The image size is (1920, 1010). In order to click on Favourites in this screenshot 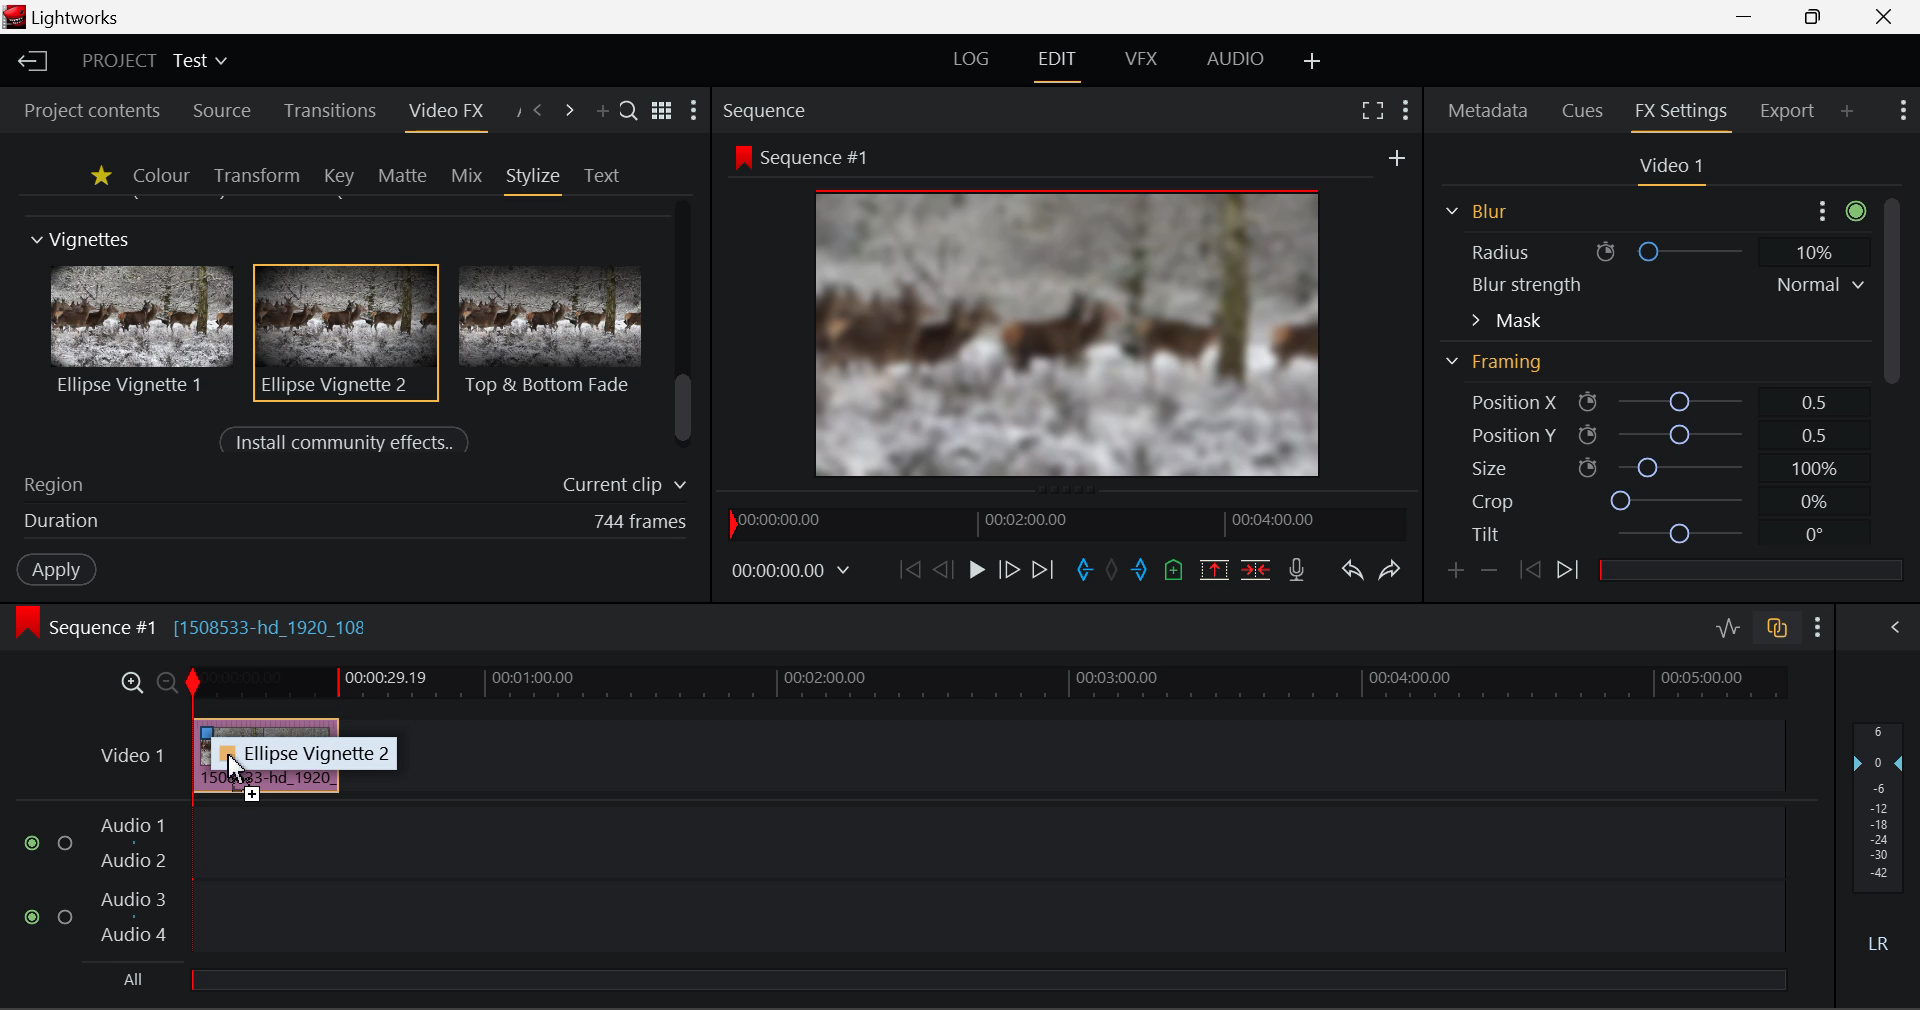, I will do `click(98, 175)`.